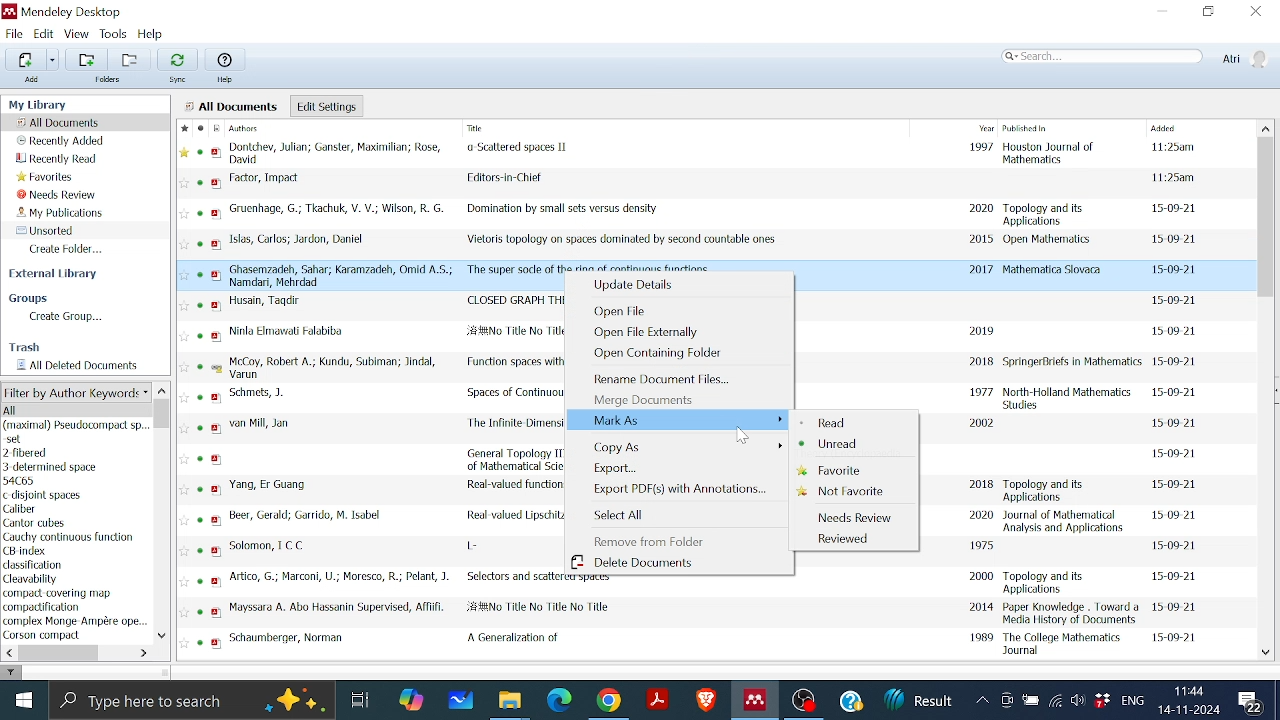 The image size is (1280, 720). I want to click on All documents, so click(60, 123).